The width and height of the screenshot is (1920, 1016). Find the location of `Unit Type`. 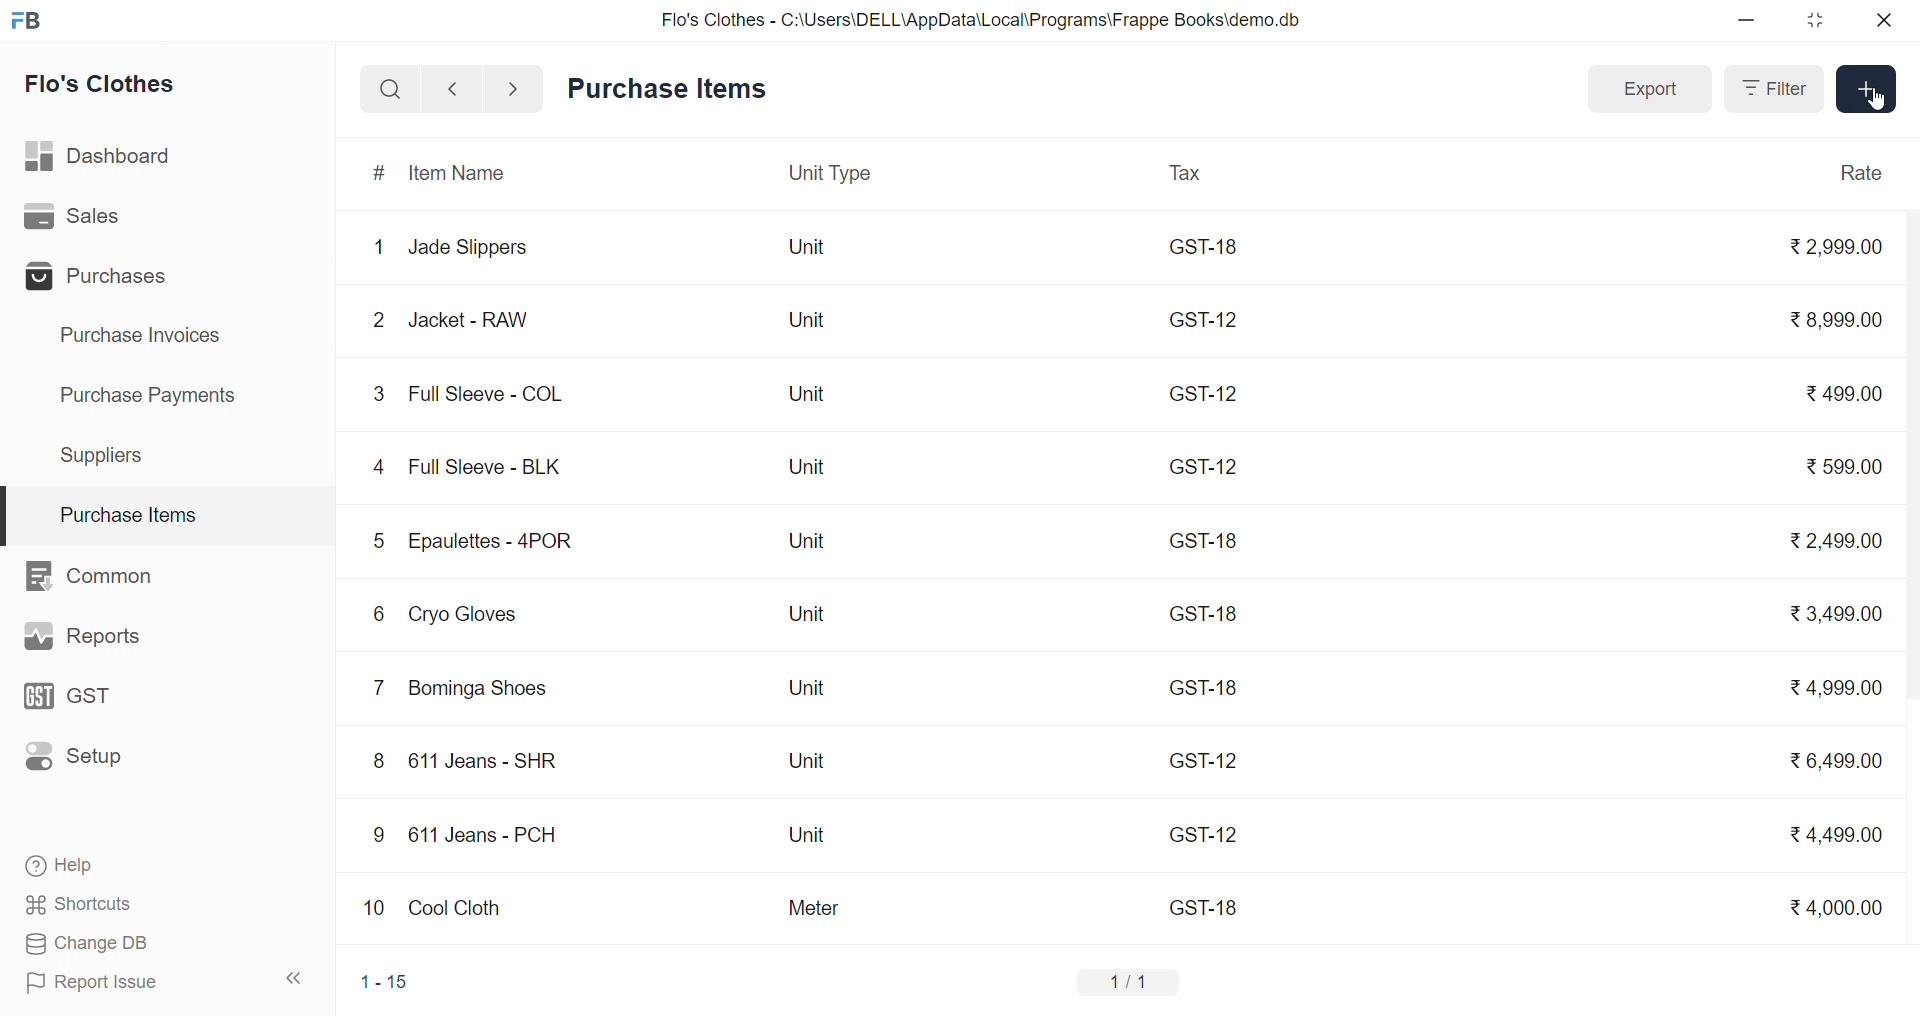

Unit Type is located at coordinates (829, 176).